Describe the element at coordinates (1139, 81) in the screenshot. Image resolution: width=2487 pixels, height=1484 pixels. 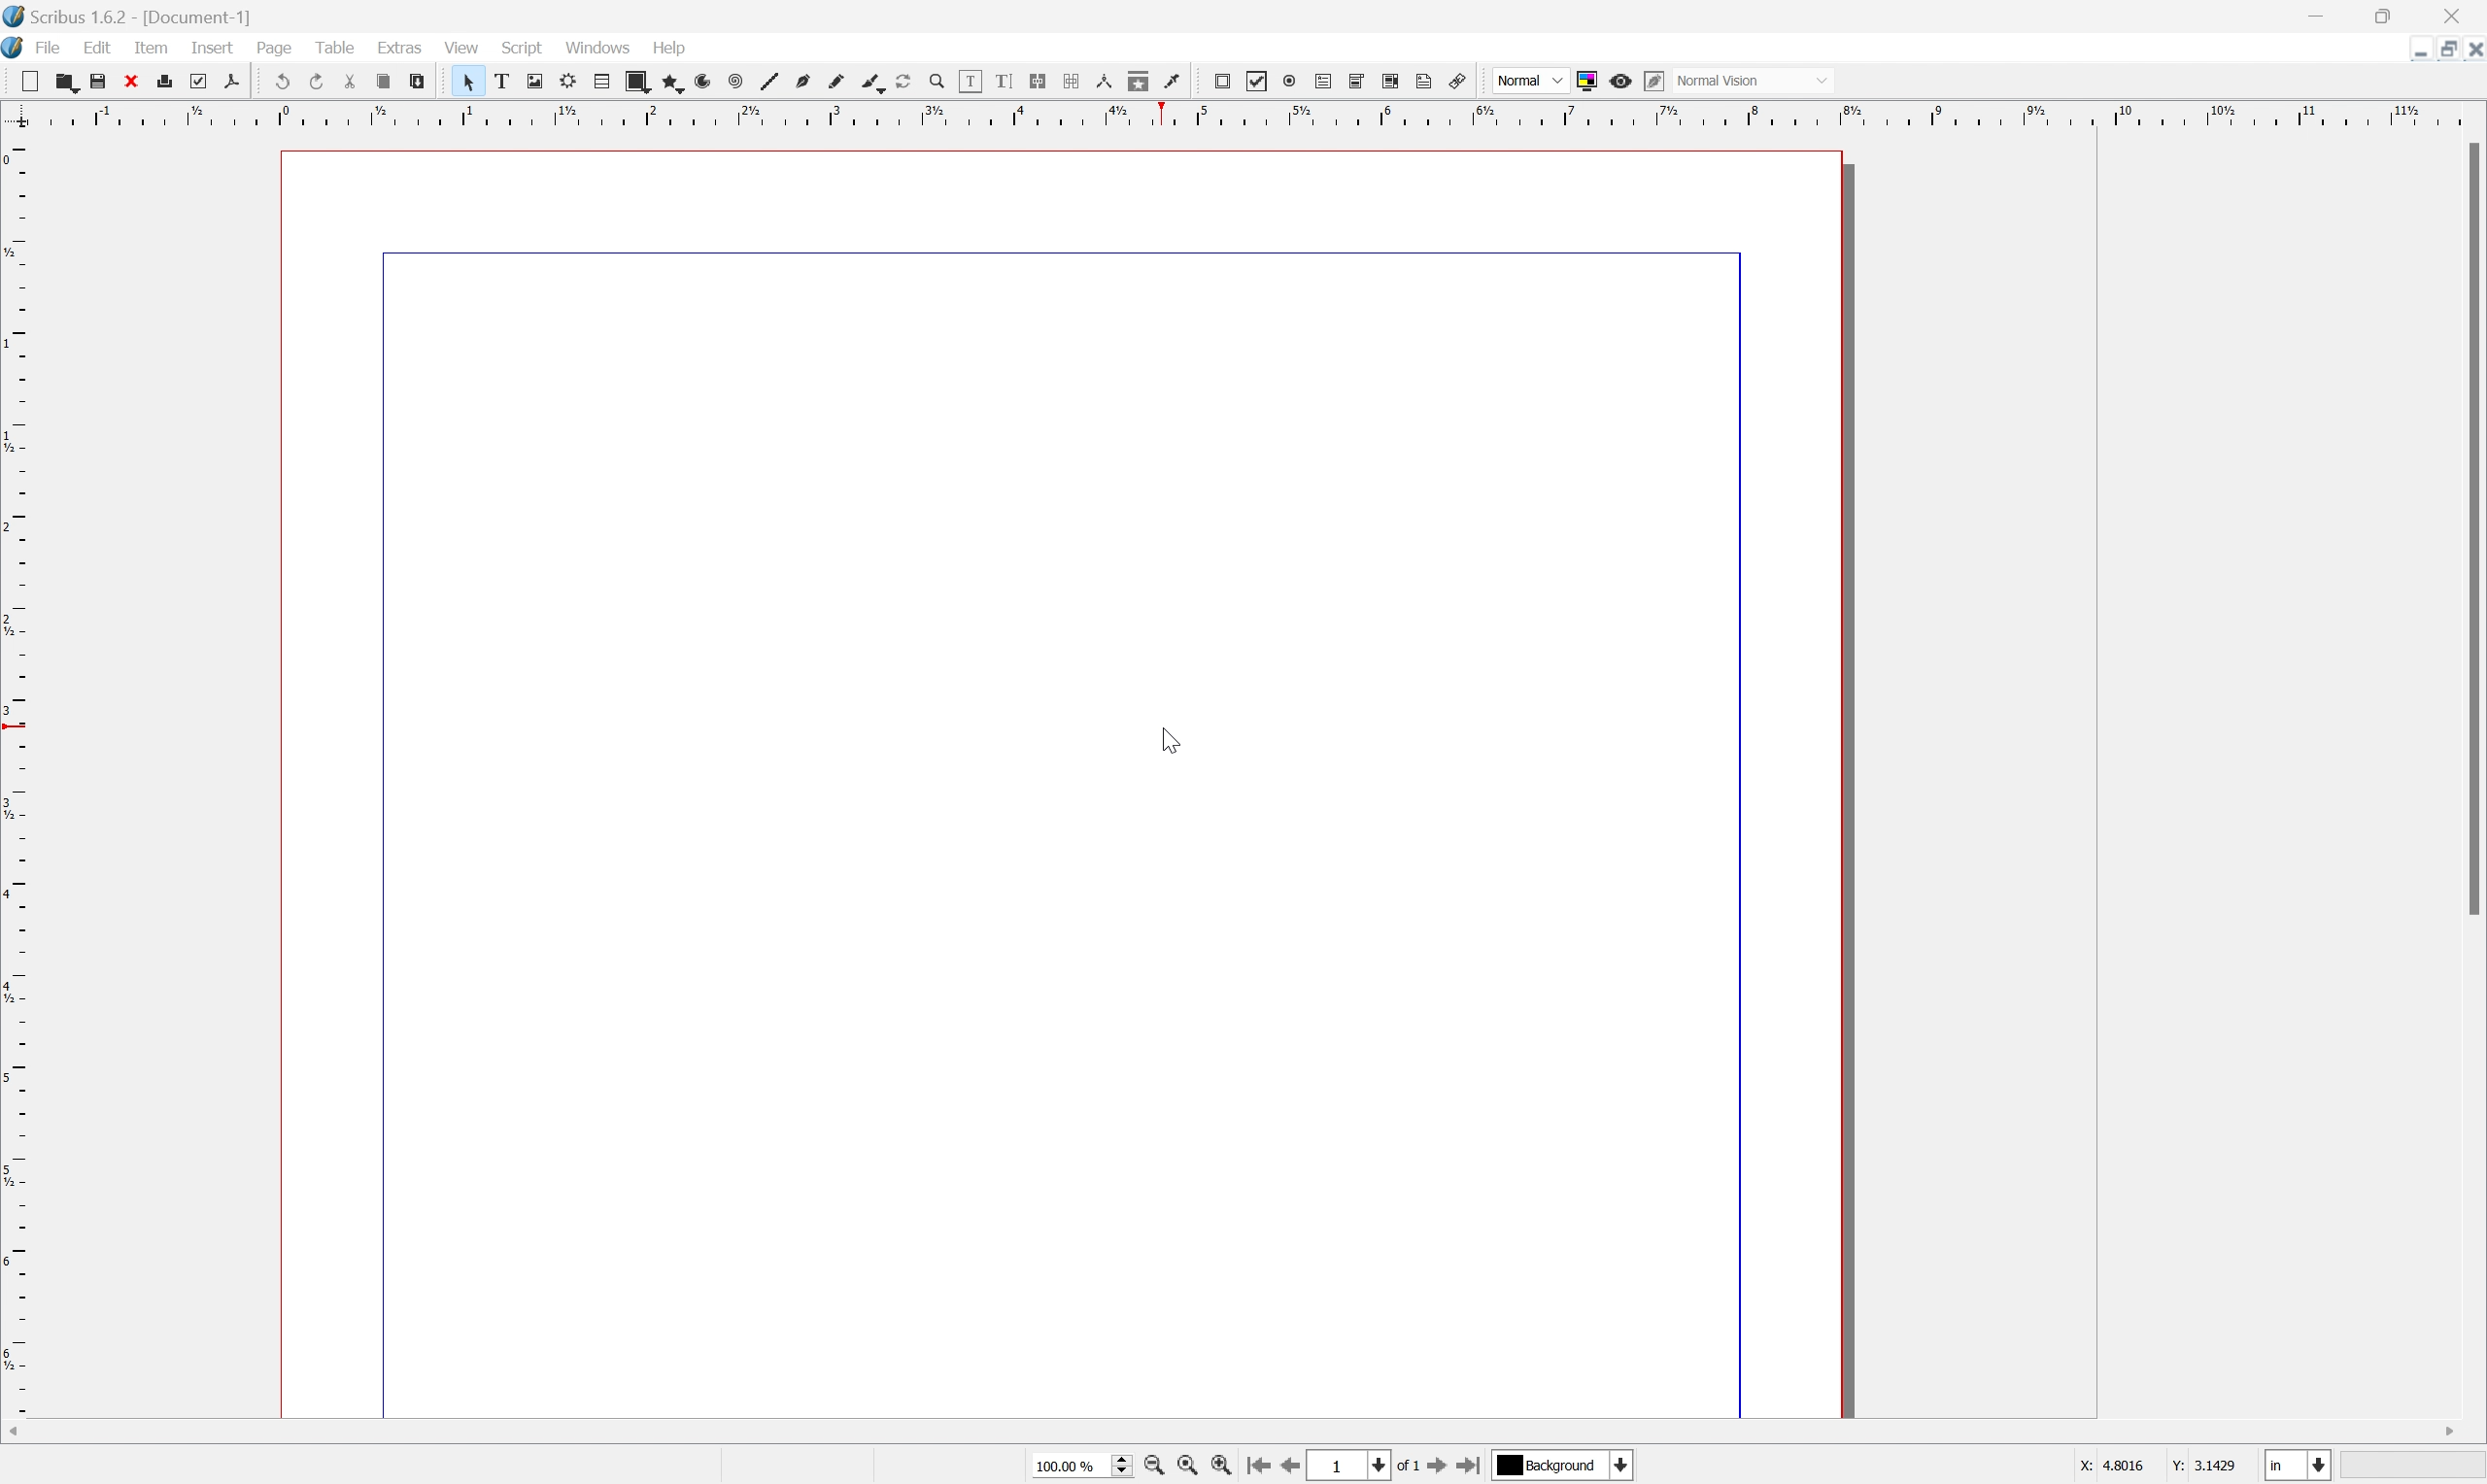
I see `copy item properties` at that location.